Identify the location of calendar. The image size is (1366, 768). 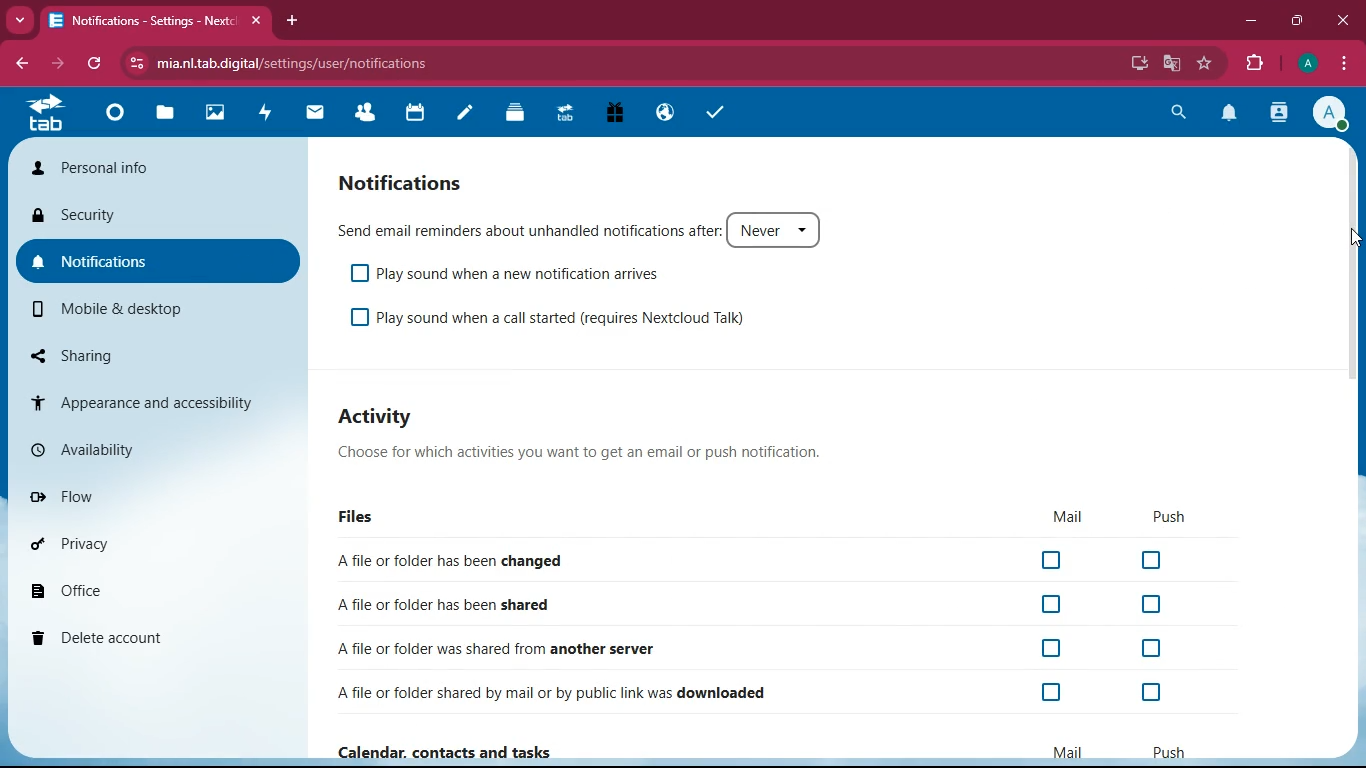
(419, 114).